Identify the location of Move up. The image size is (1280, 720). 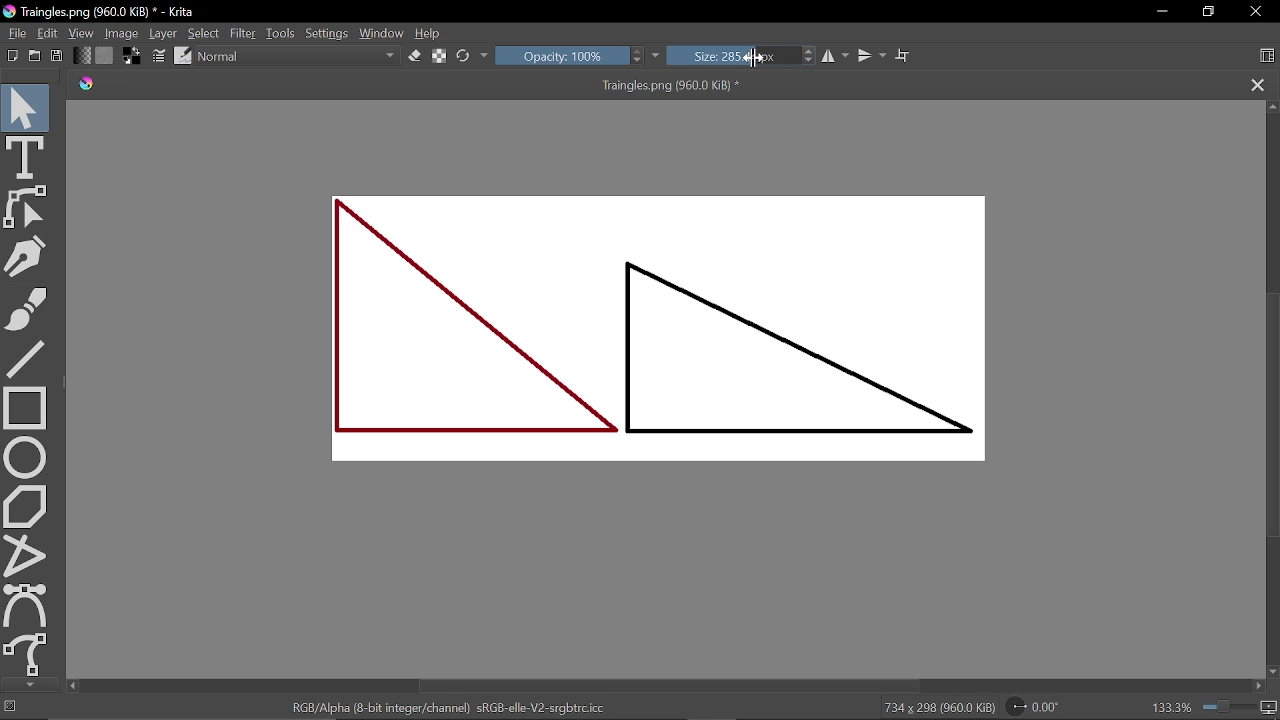
(1272, 108).